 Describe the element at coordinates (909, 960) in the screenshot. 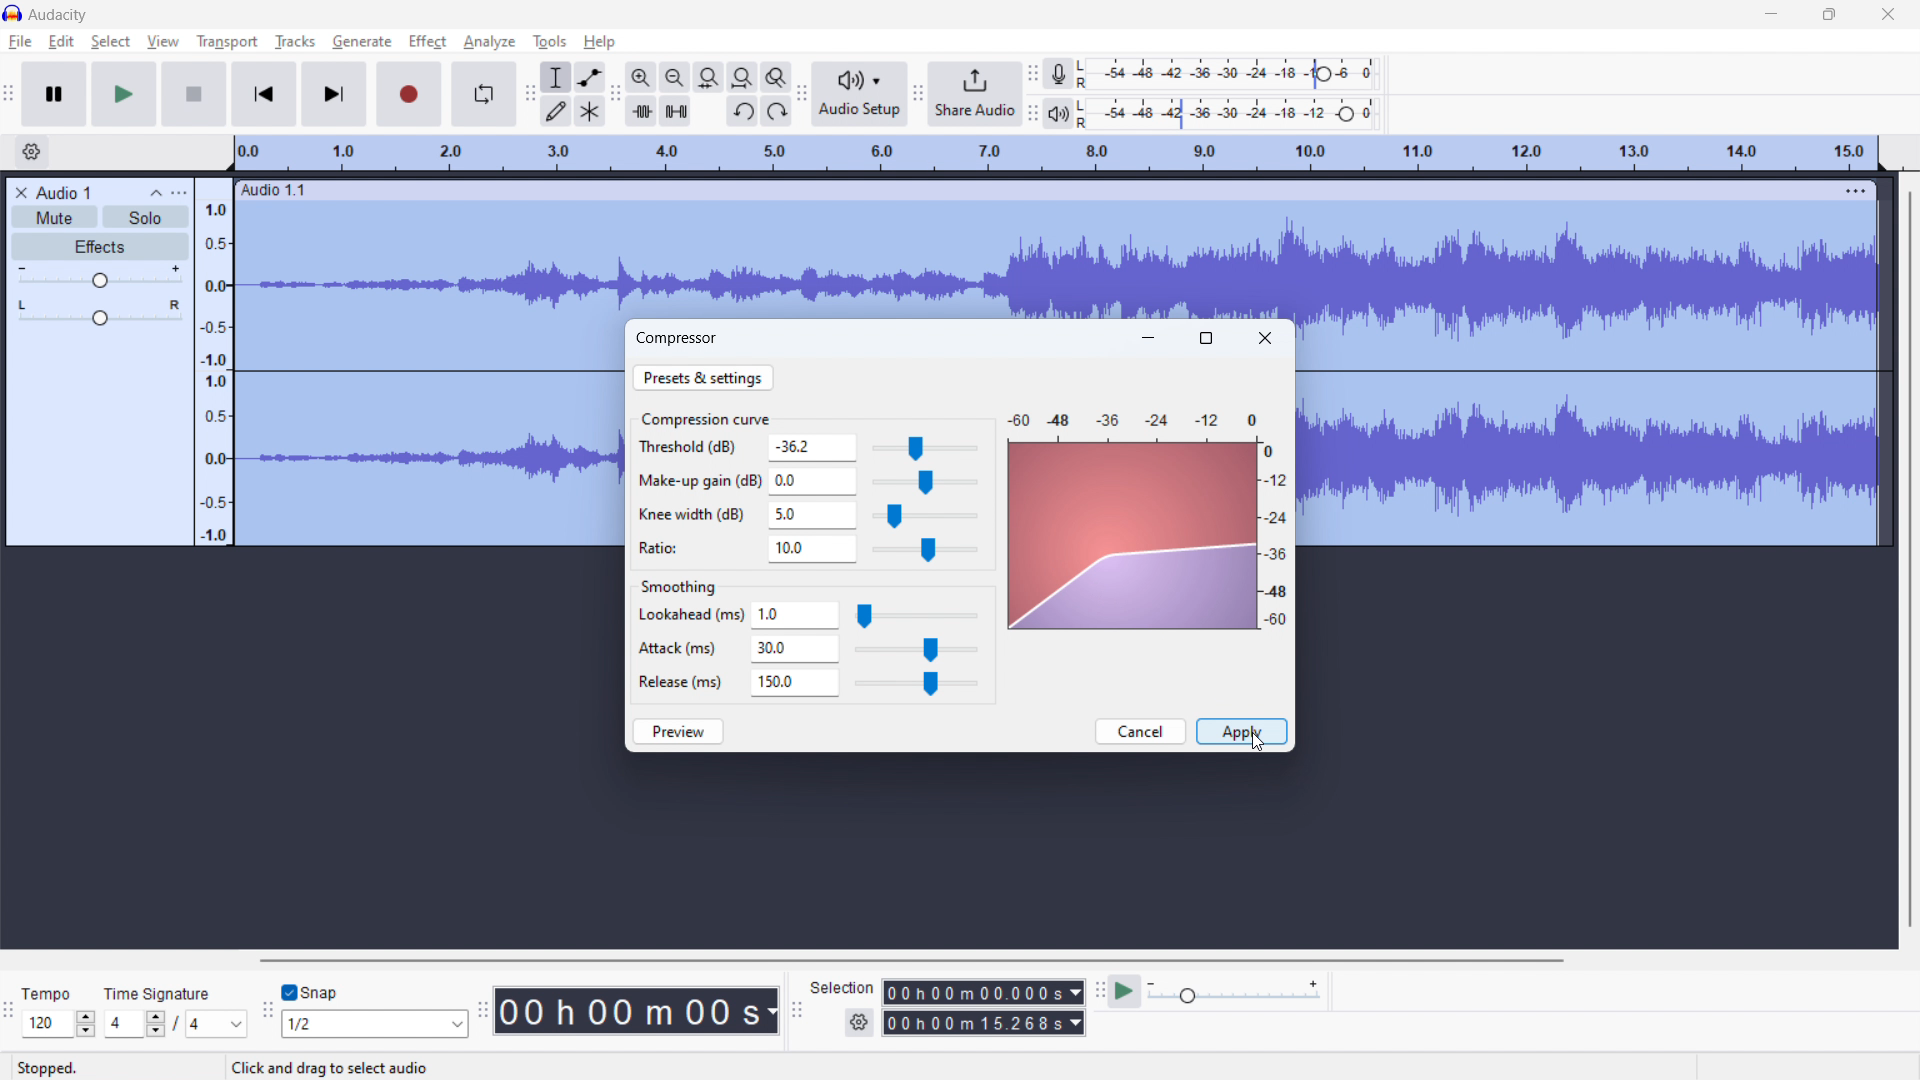

I see `horizontal scrollbar` at that location.